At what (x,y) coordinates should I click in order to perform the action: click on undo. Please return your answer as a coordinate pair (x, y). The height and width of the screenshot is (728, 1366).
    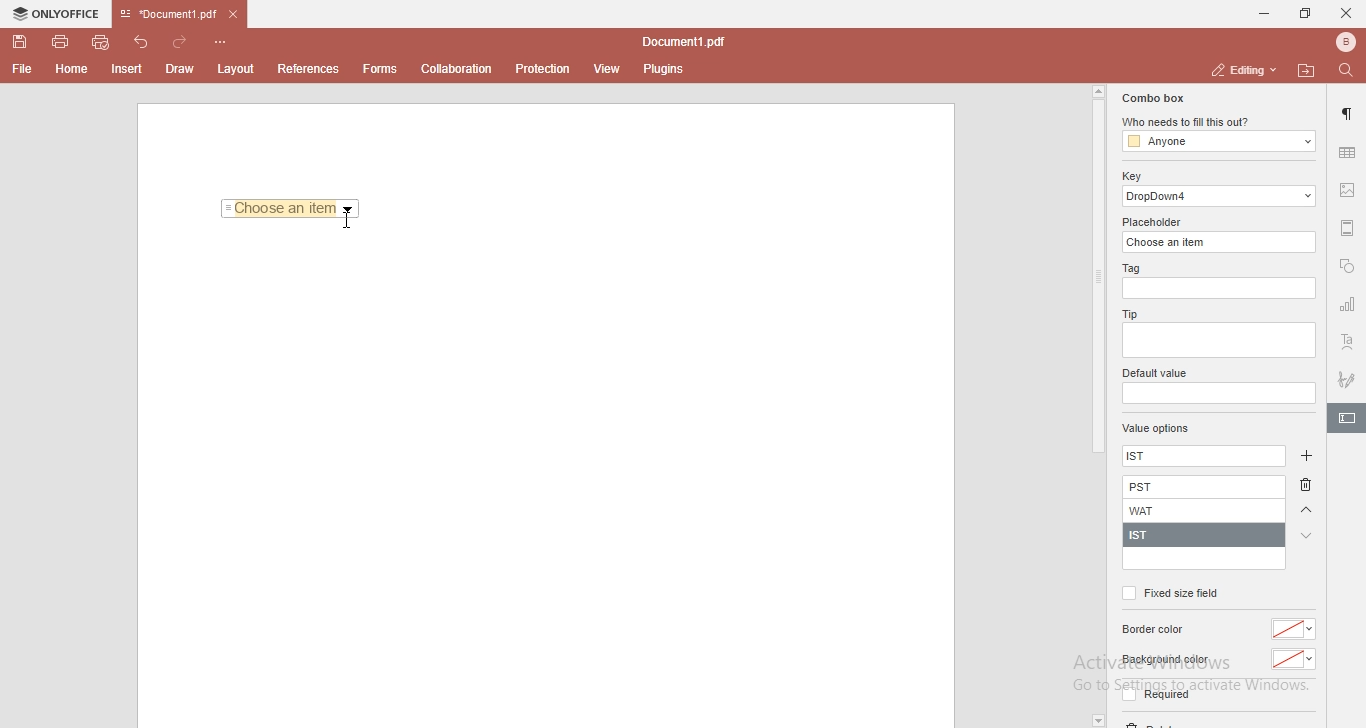
    Looking at the image, I should click on (144, 40).